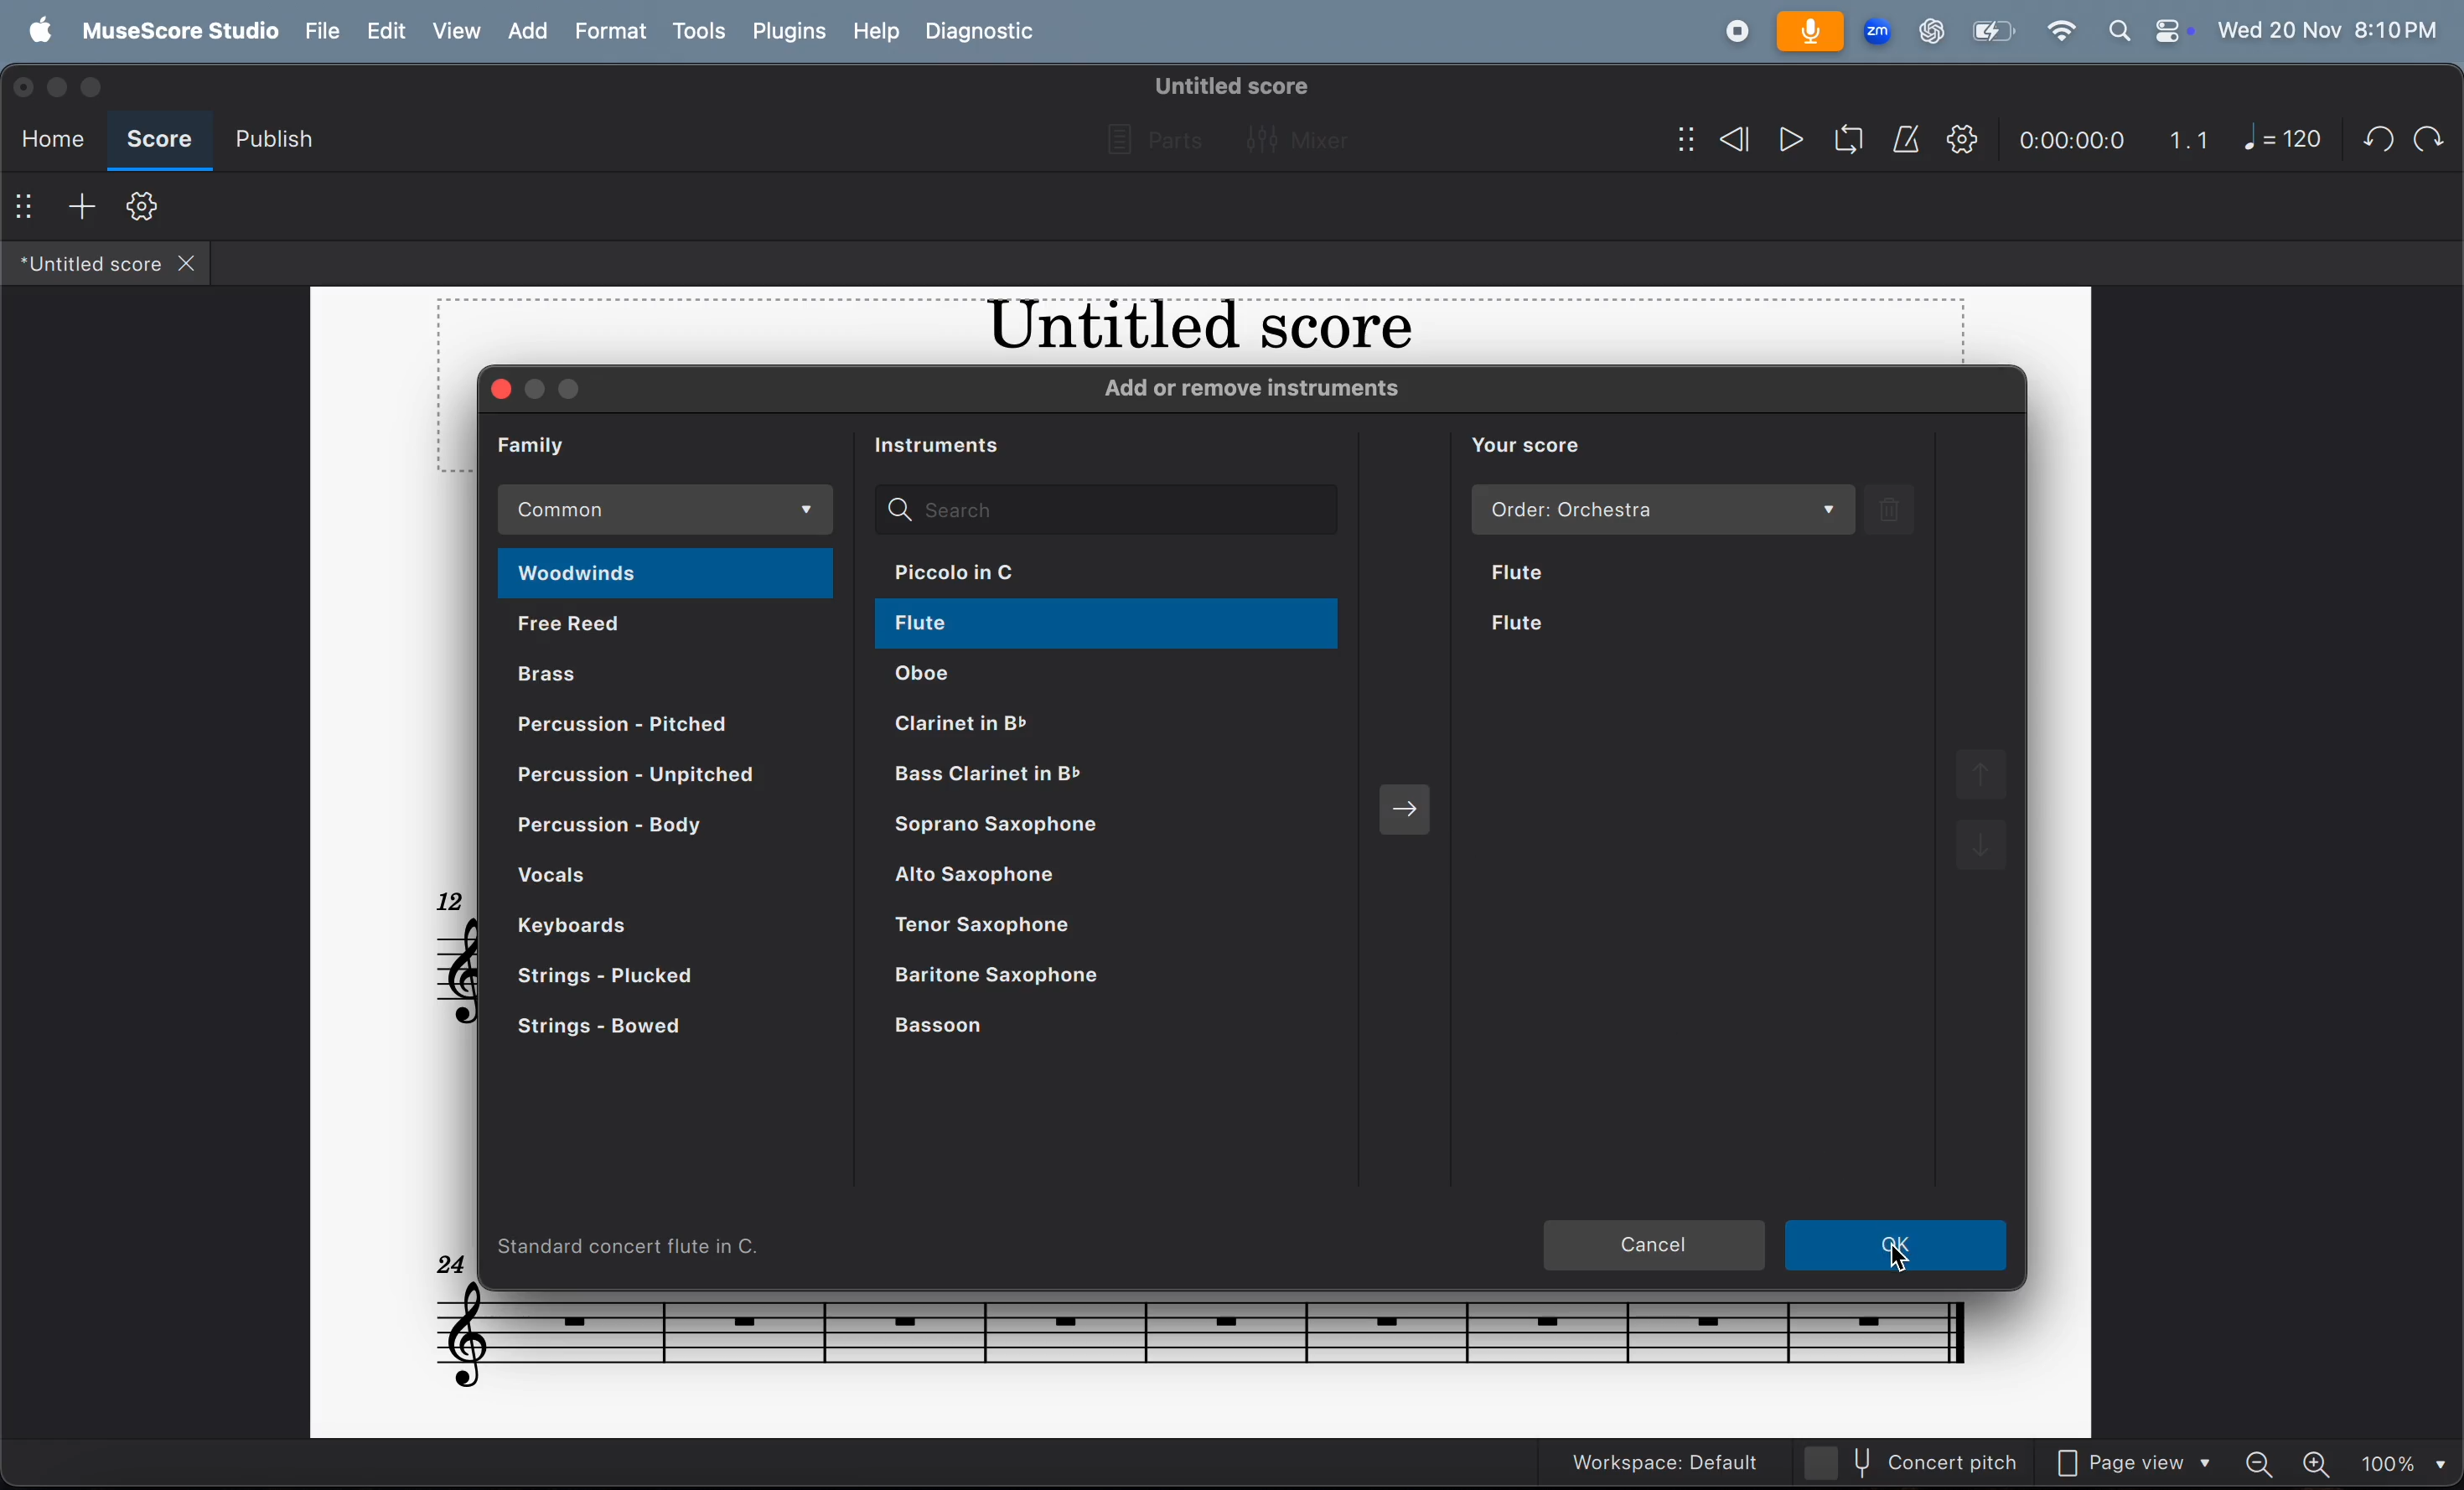  I want to click on playback setting, so click(1962, 142).